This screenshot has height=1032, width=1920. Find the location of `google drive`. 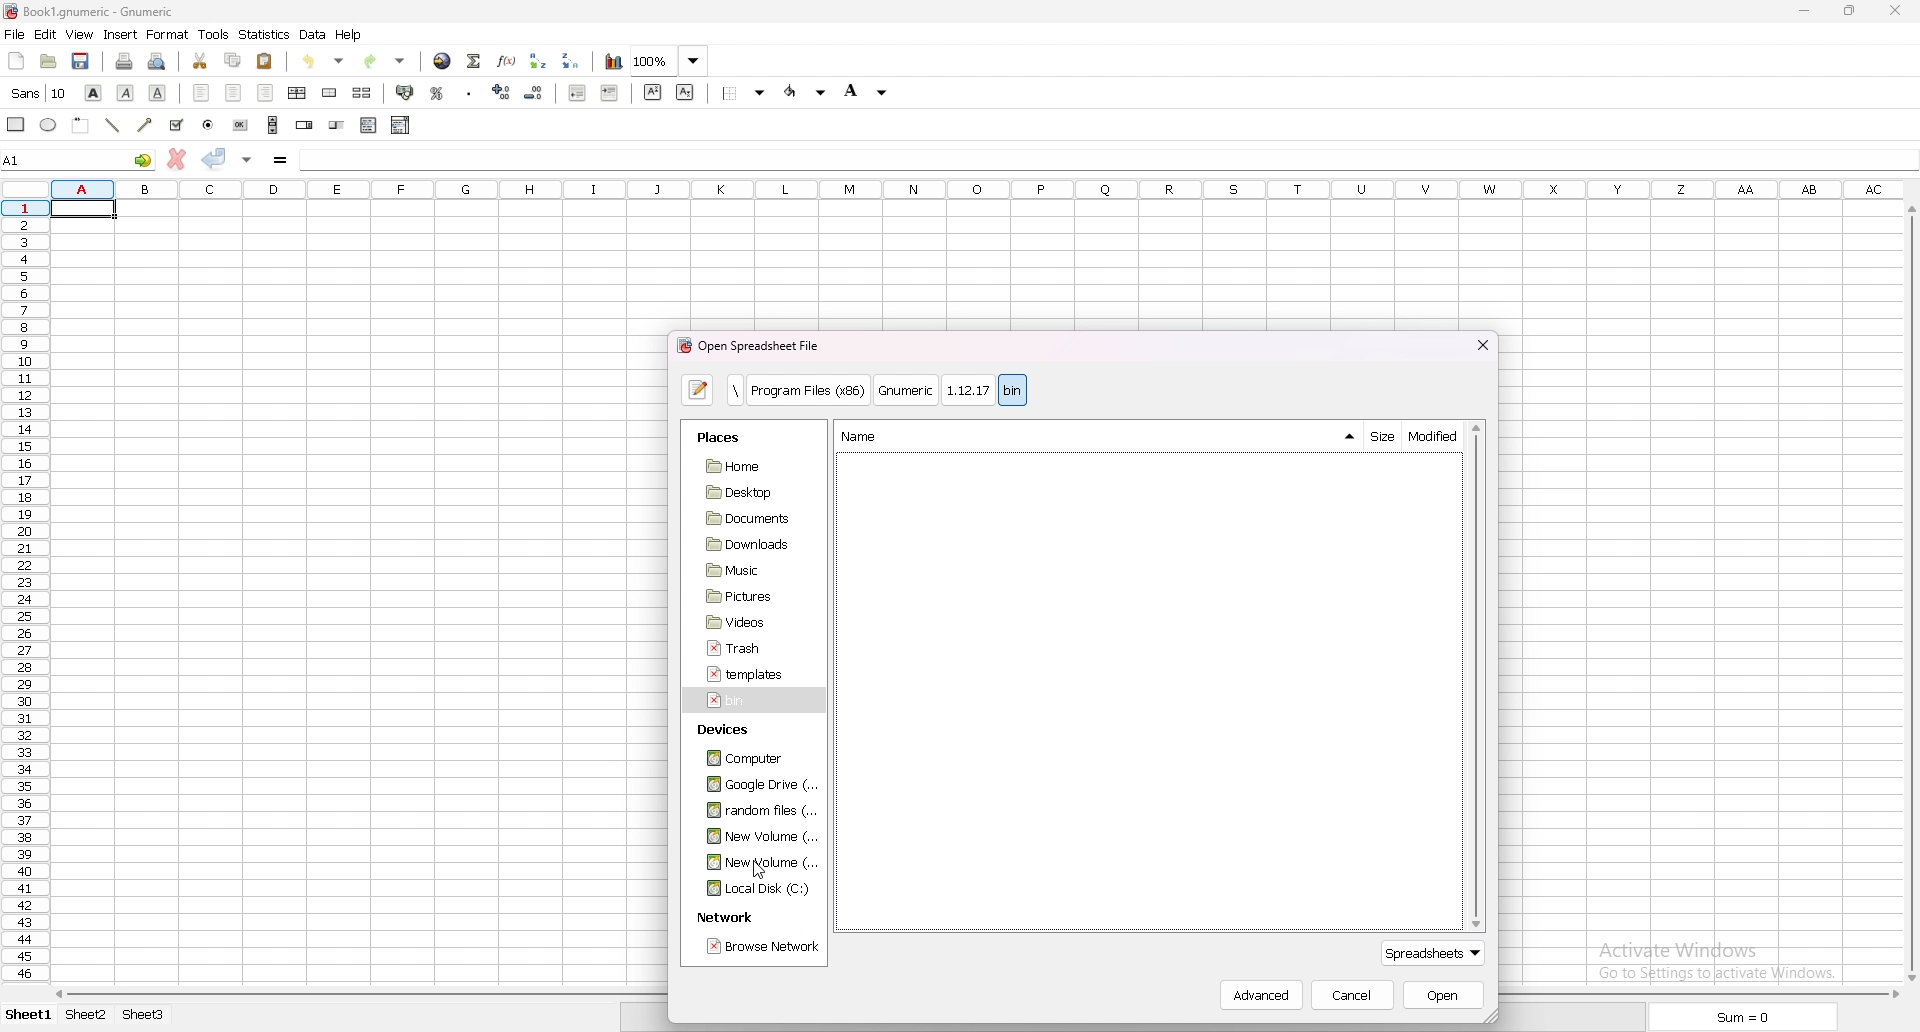

google drive is located at coordinates (756, 785).